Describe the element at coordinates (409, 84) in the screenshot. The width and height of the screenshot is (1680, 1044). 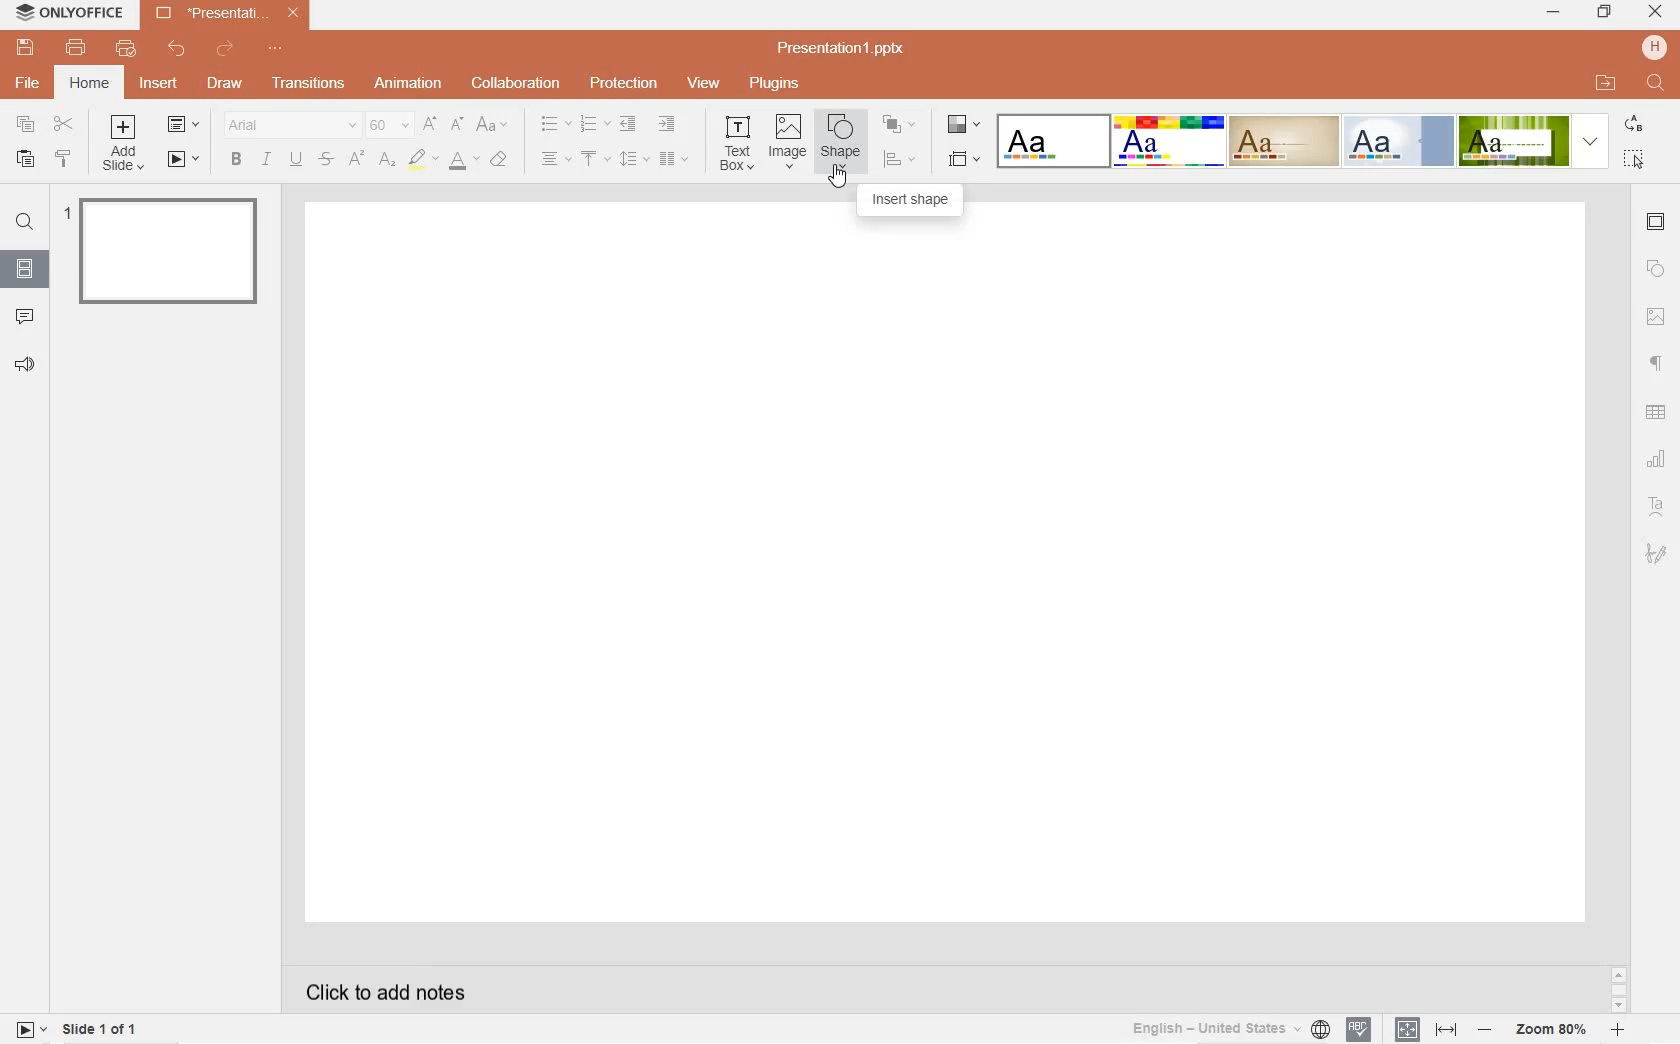
I see `animation` at that location.